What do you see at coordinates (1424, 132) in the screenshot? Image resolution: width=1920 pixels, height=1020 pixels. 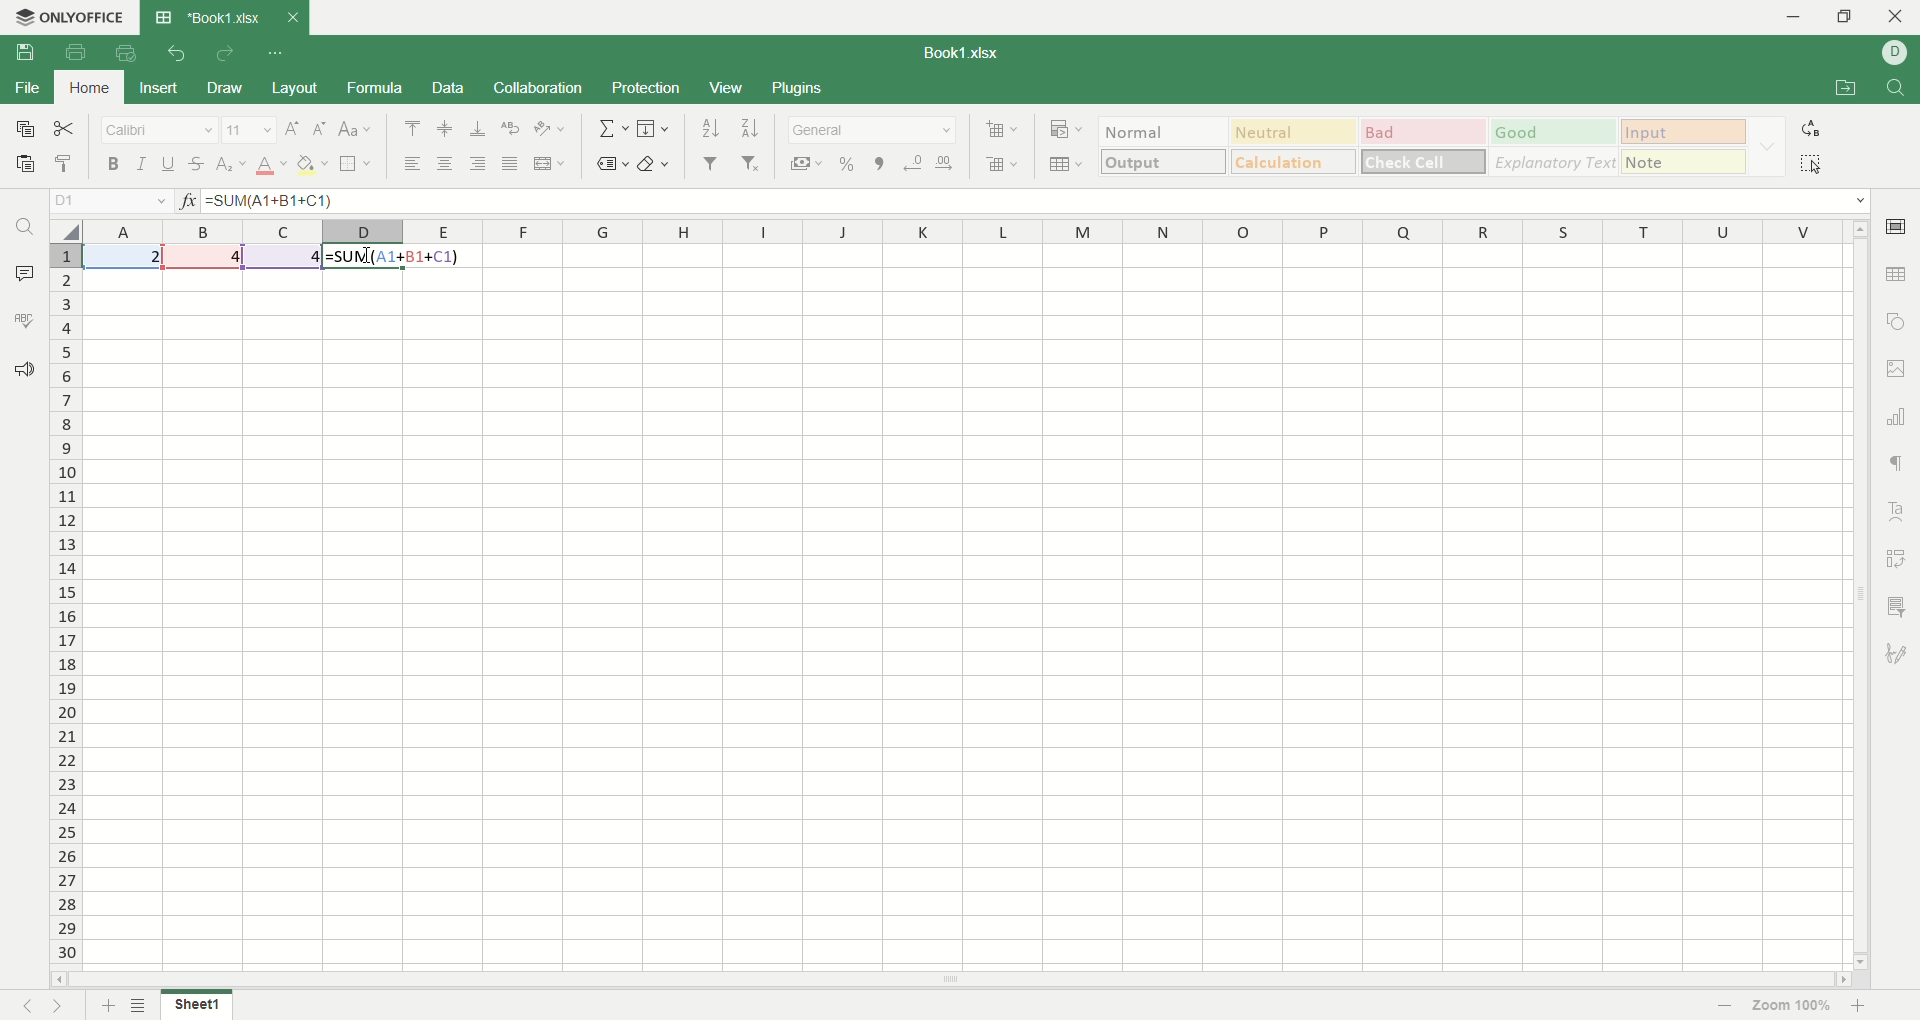 I see `bad` at bounding box center [1424, 132].